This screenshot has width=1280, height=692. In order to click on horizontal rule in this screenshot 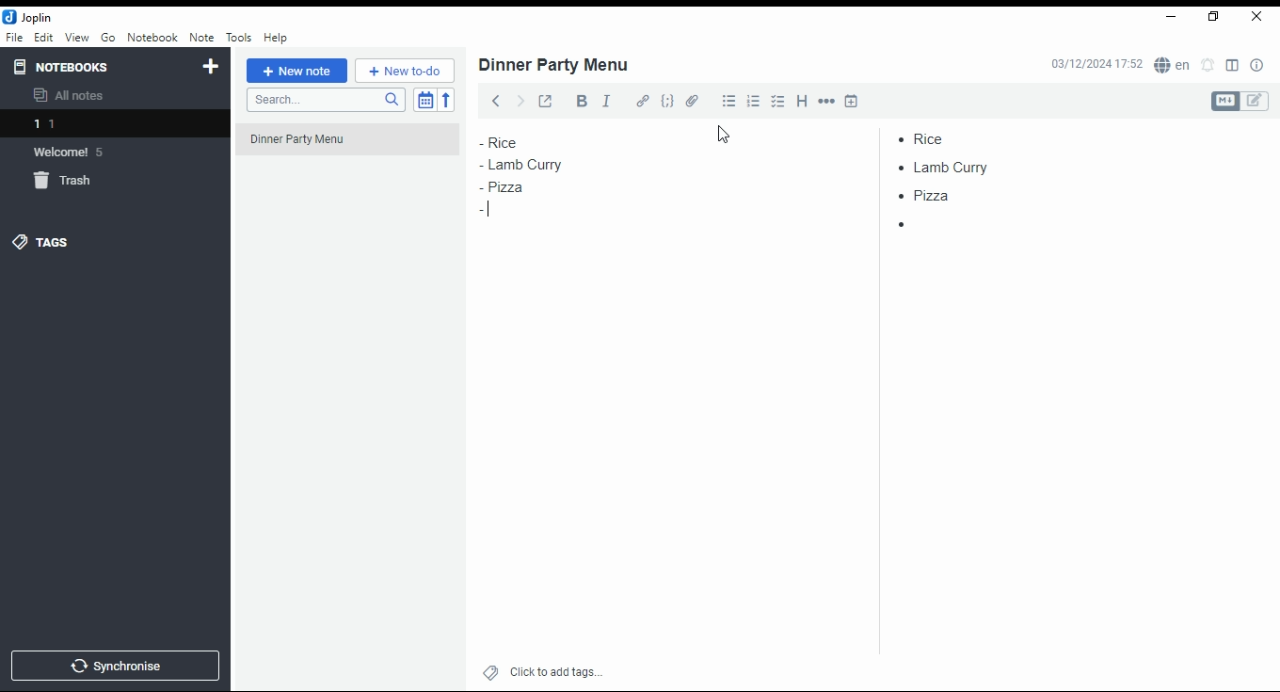, I will do `click(827, 102)`.